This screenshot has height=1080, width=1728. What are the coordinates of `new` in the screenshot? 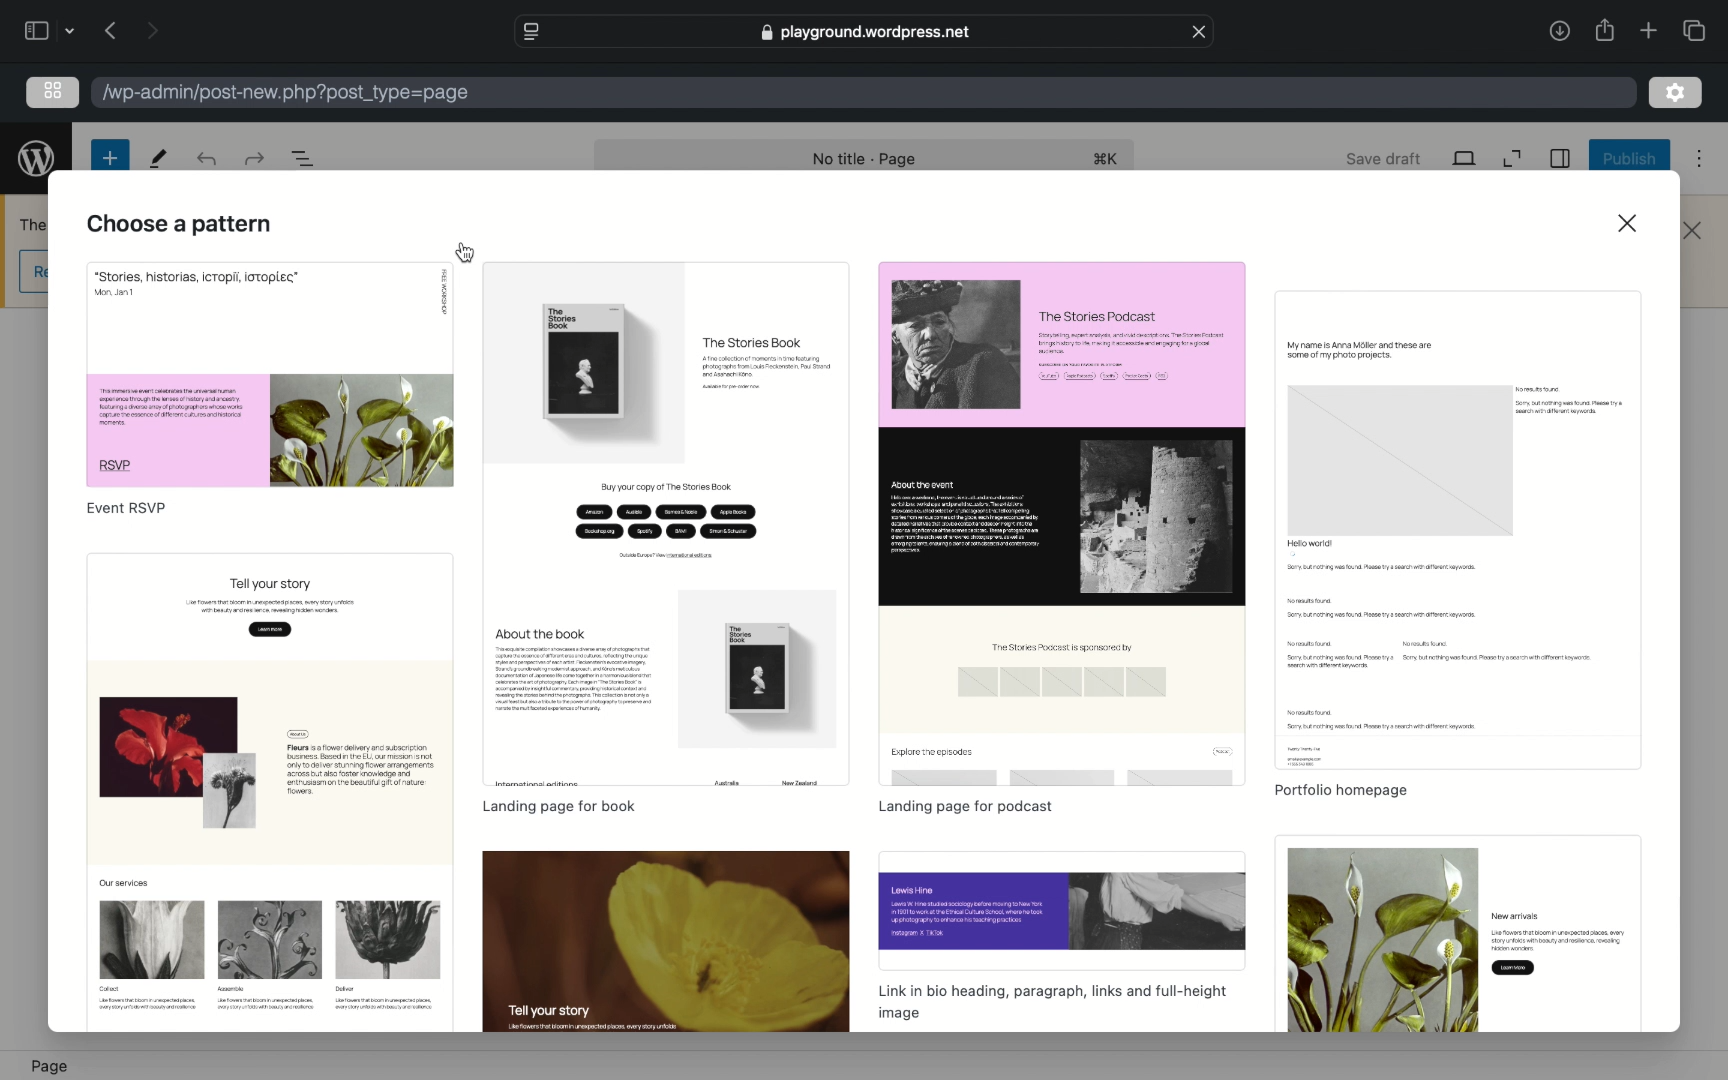 It's located at (110, 158).